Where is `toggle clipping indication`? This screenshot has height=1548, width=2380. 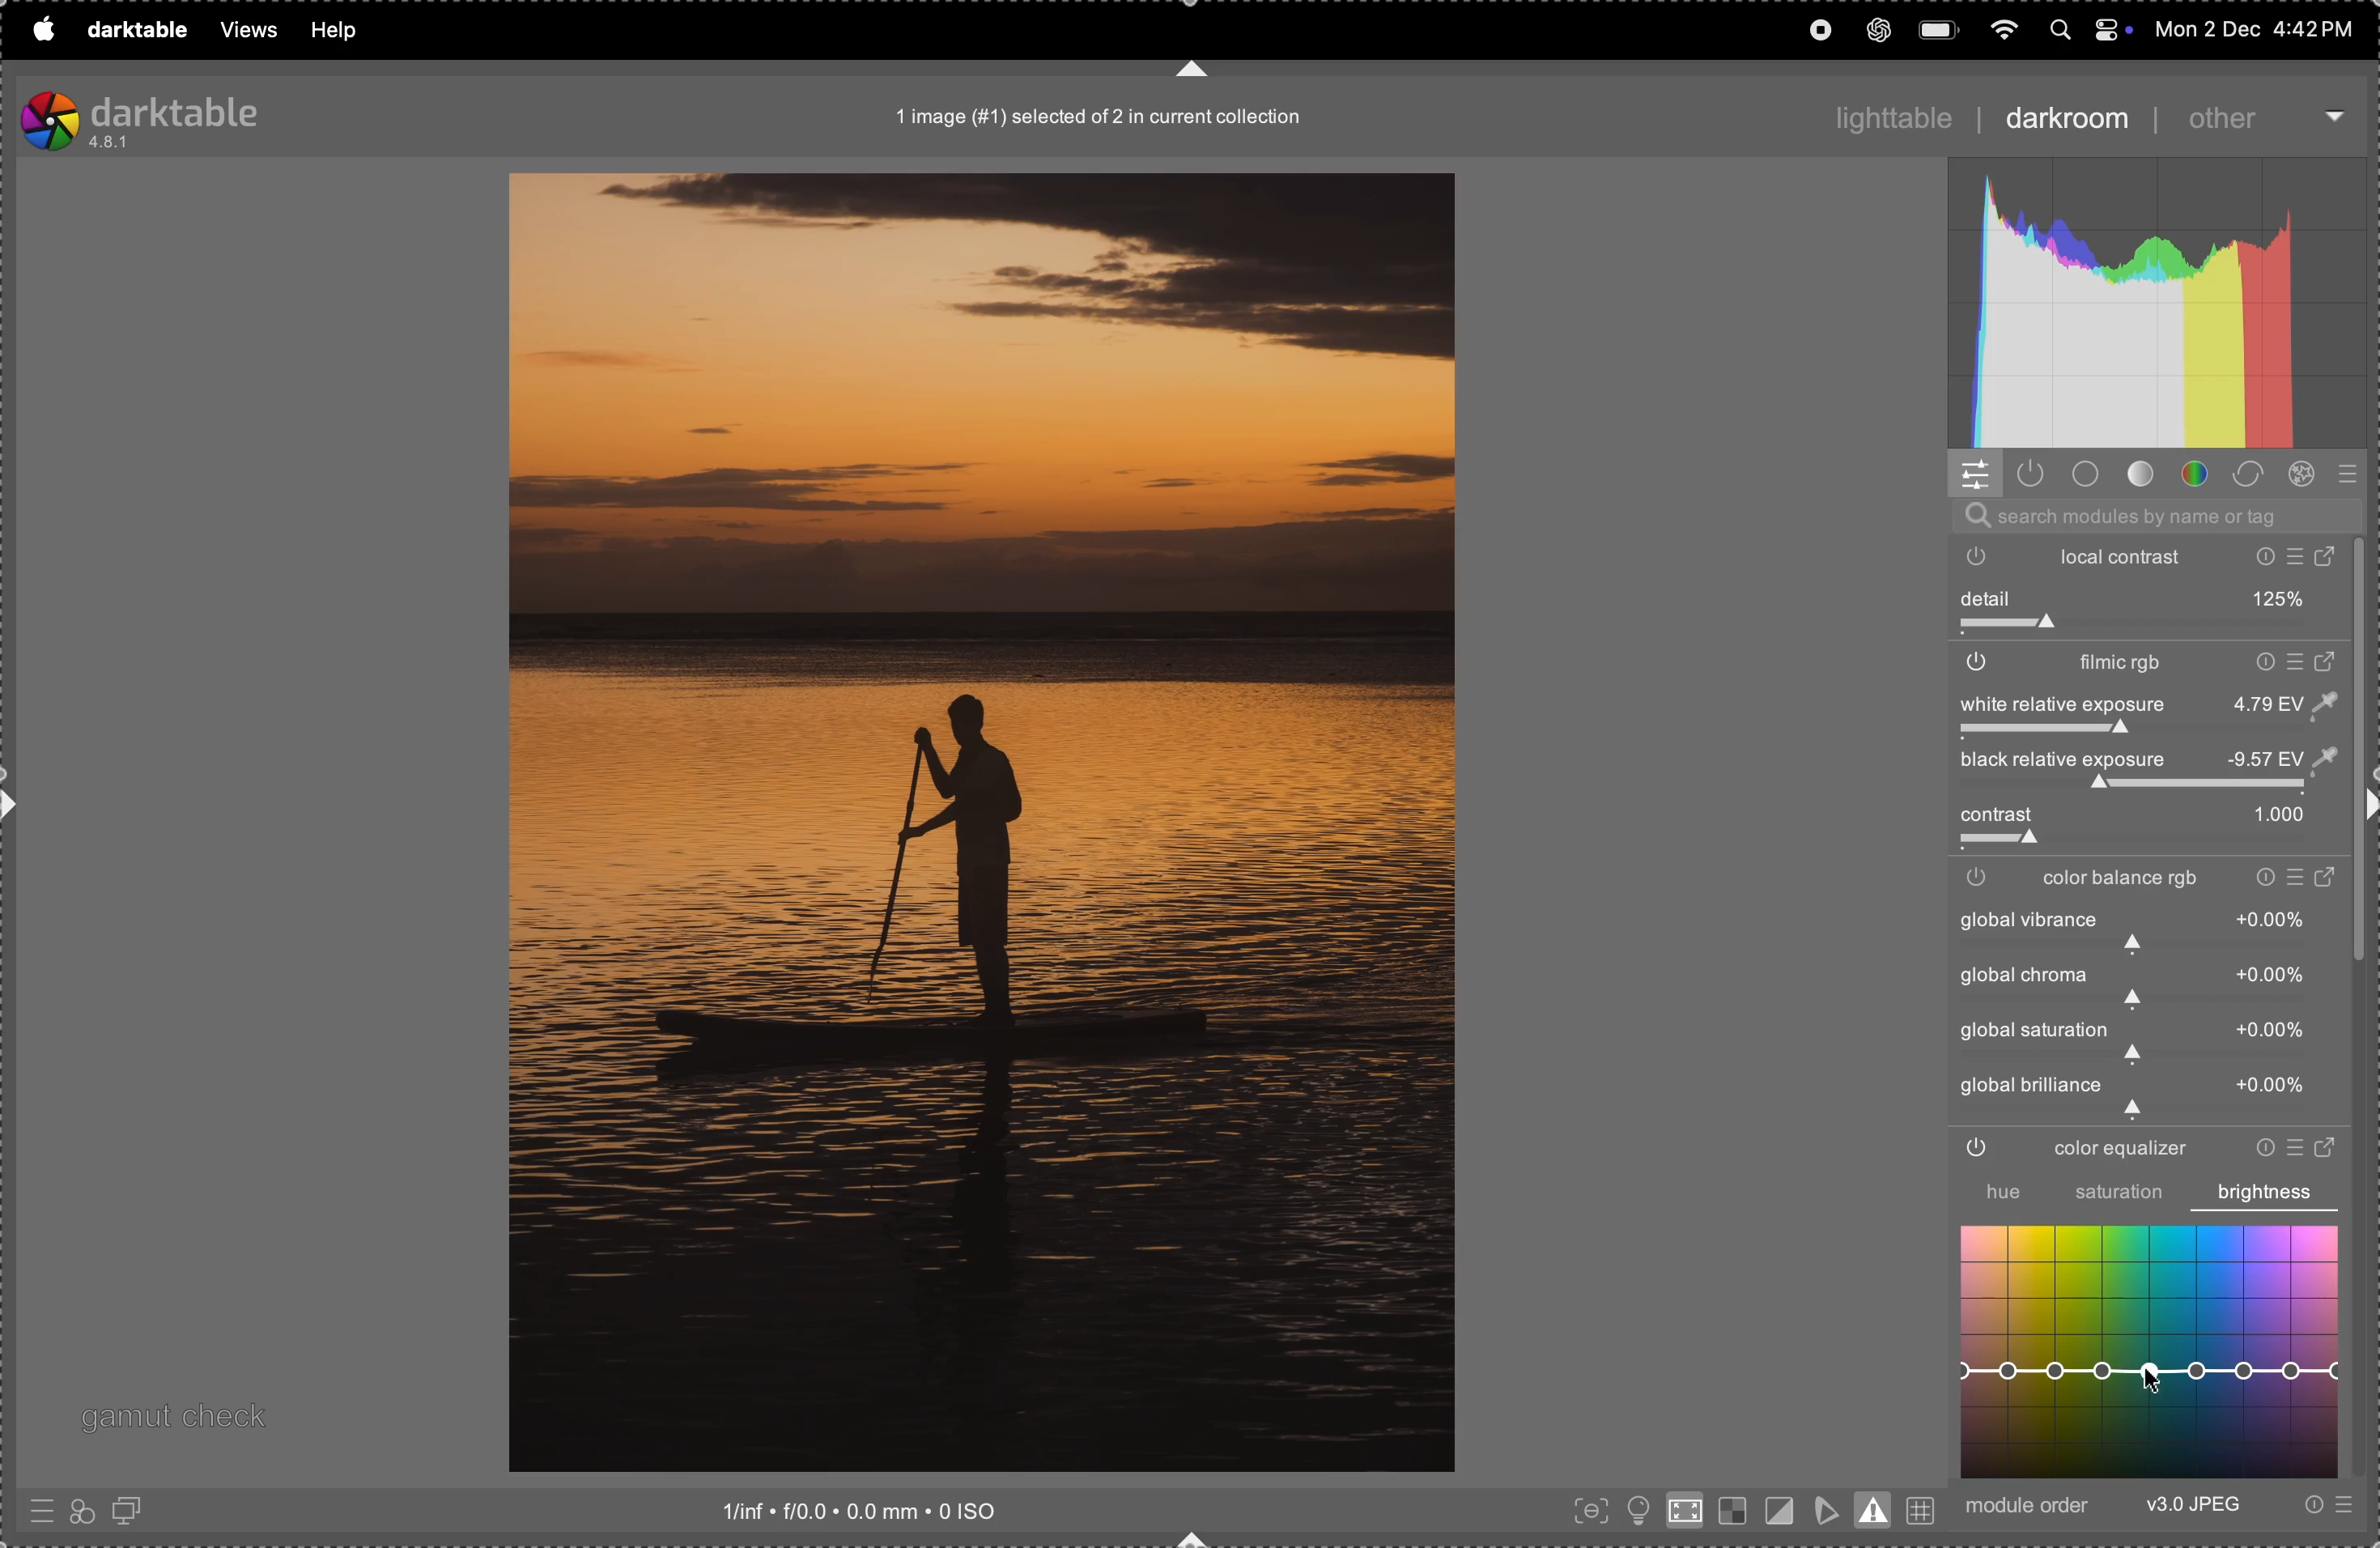
toggle clipping indication is located at coordinates (1777, 1509).